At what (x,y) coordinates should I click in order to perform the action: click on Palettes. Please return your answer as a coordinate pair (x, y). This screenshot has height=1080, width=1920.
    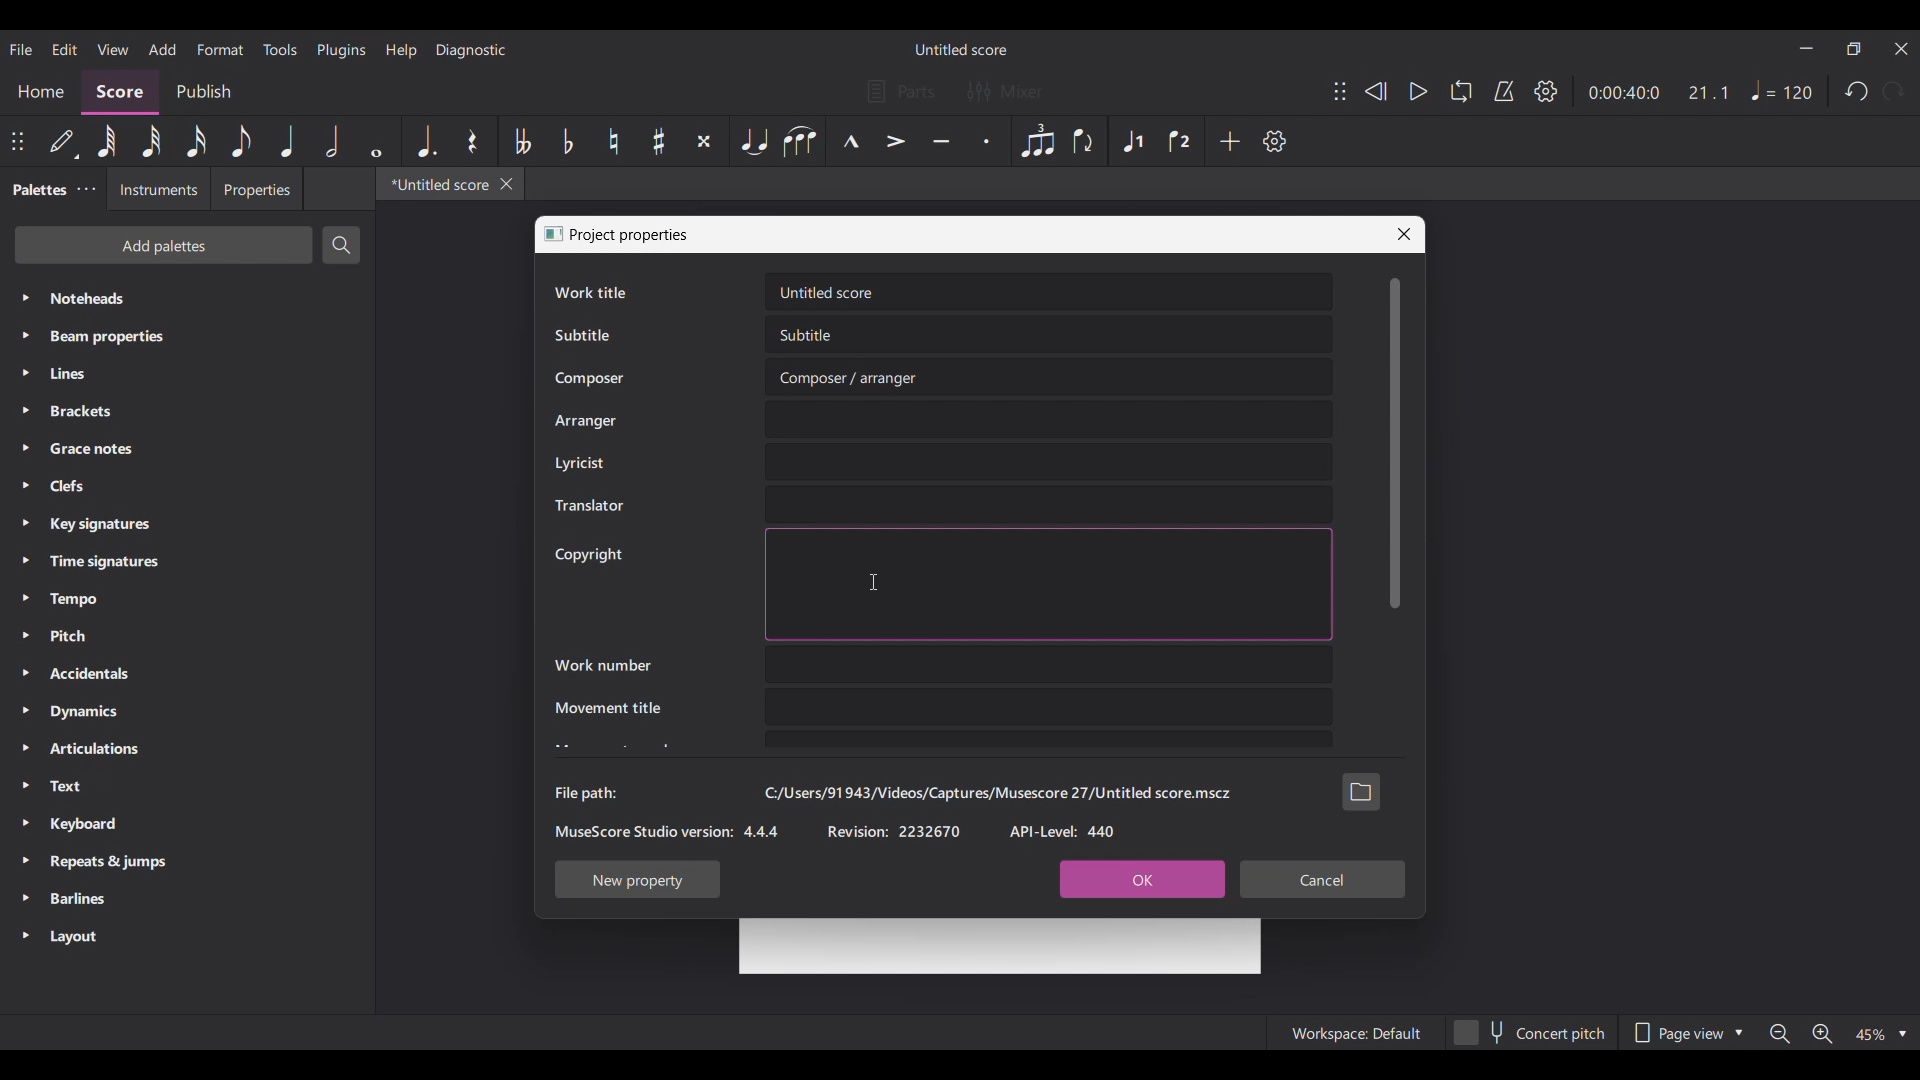
    Looking at the image, I should click on (37, 189).